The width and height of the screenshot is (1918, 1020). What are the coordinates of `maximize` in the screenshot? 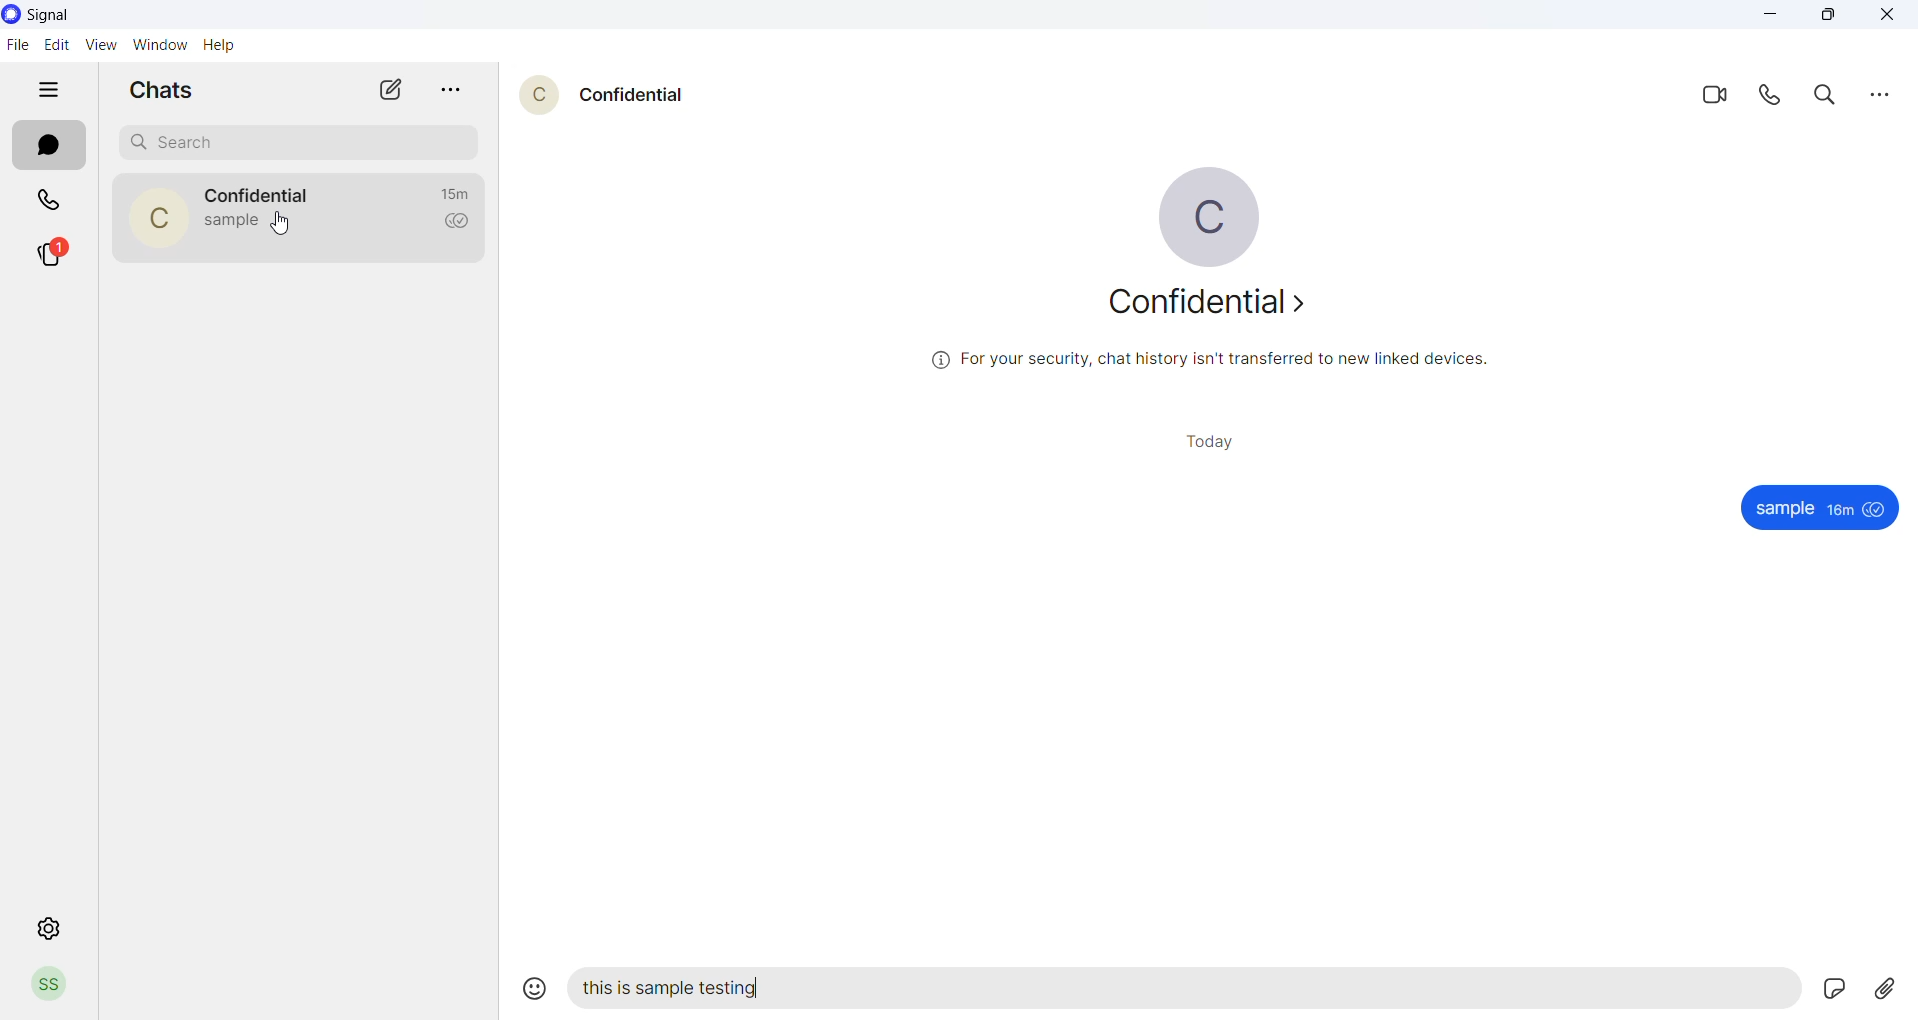 It's located at (1835, 19).